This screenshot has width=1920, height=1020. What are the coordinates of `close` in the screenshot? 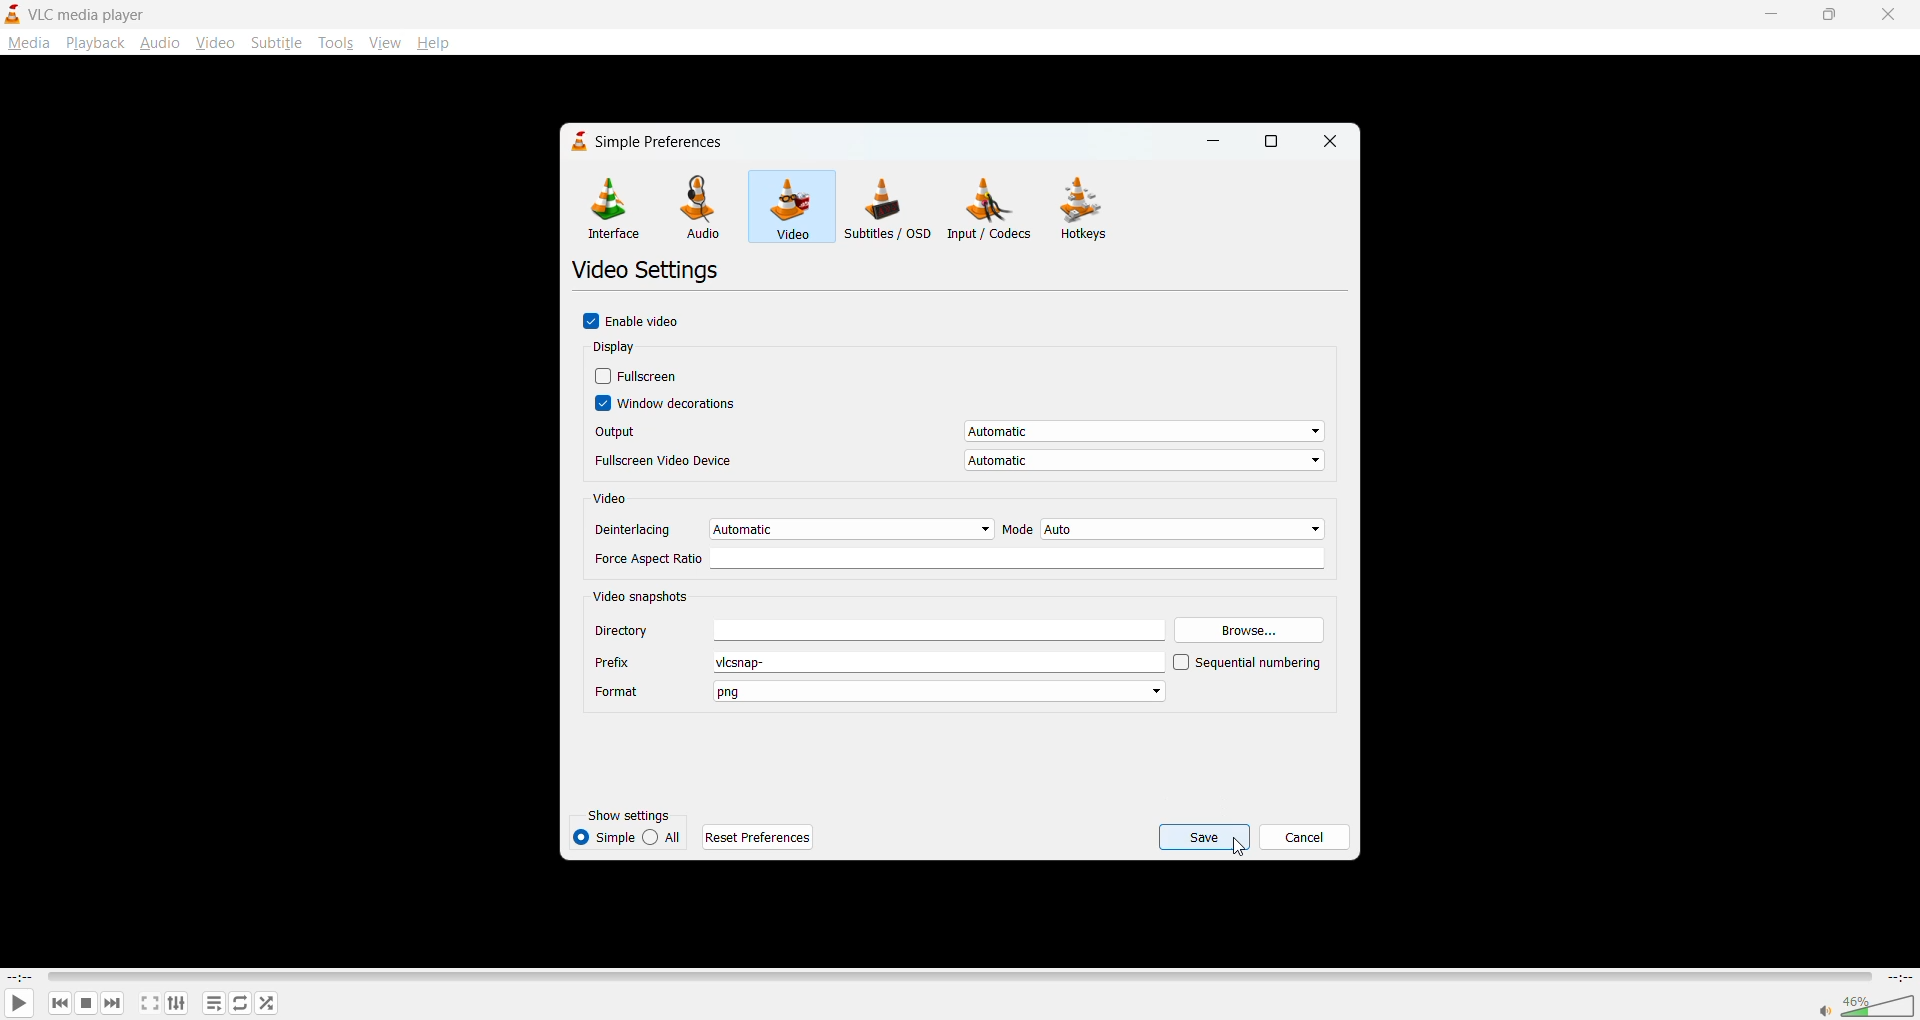 It's located at (1331, 142).